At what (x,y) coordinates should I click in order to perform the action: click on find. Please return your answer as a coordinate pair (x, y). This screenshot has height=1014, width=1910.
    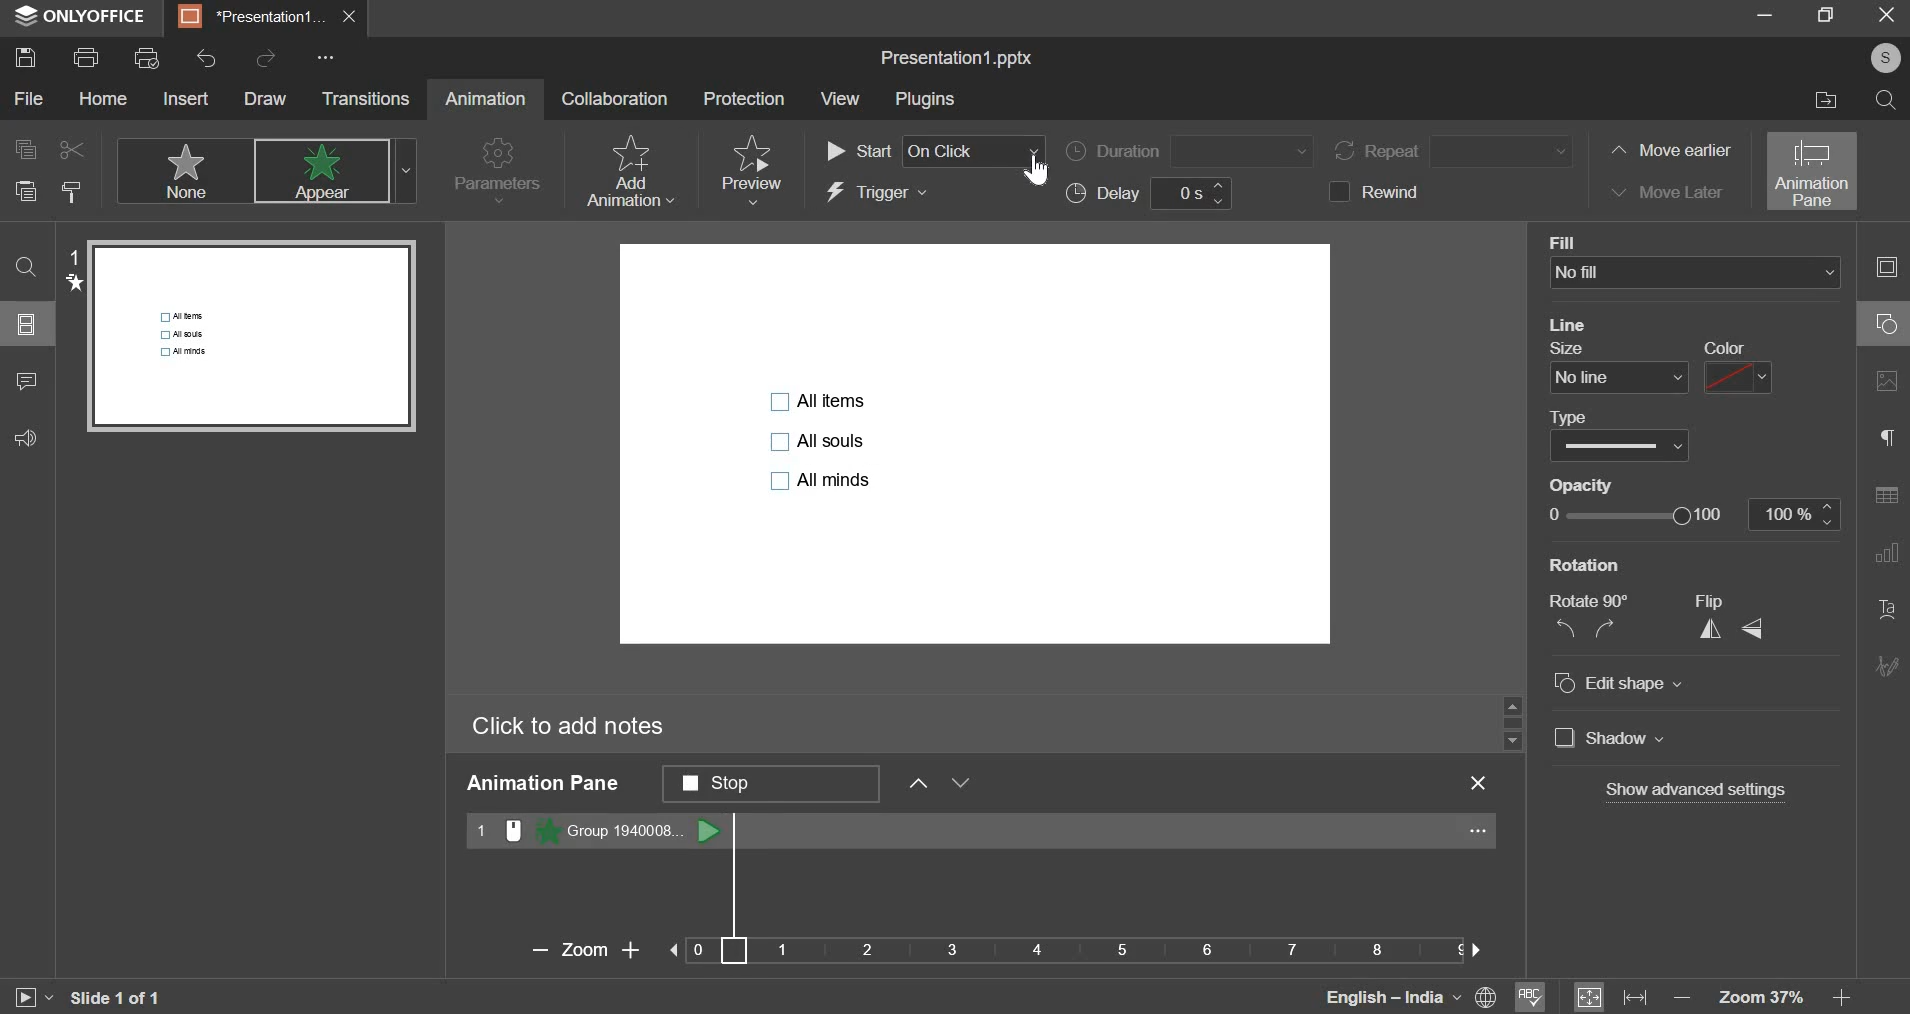
    Looking at the image, I should click on (26, 267).